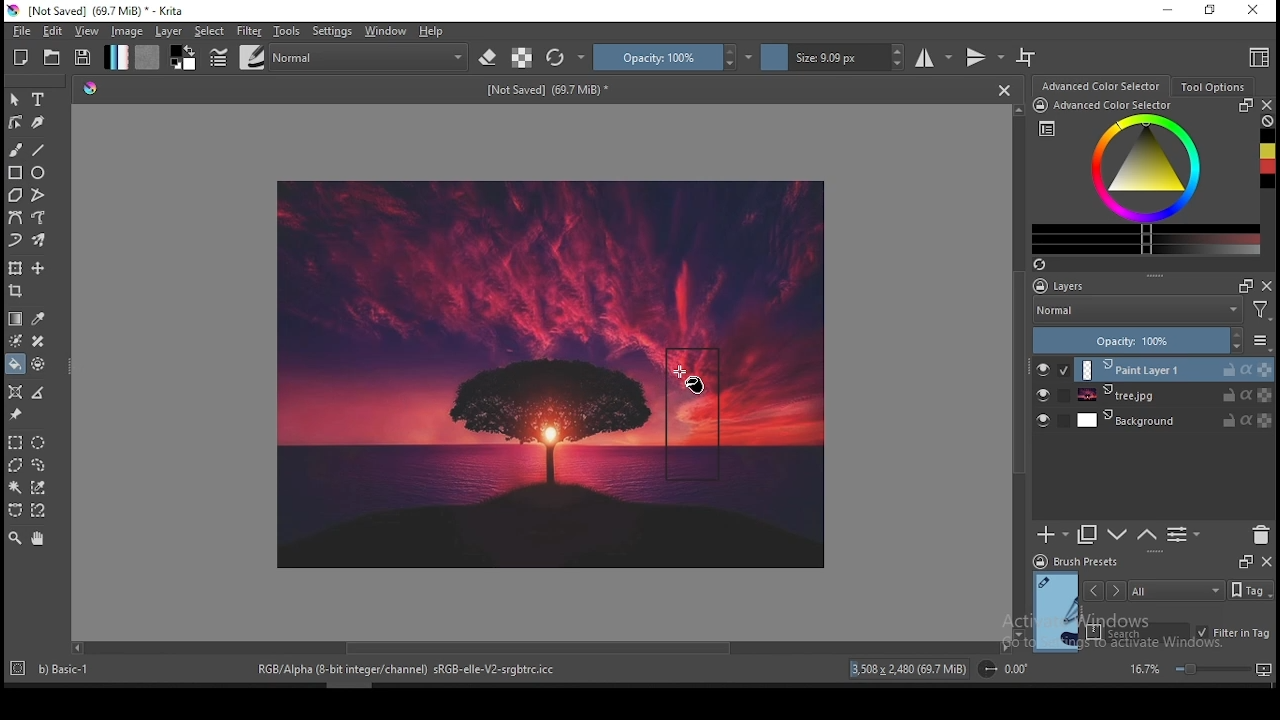 This screenshot has height=720, width=1280. I want to click on polygon tool, so click(14, 195).